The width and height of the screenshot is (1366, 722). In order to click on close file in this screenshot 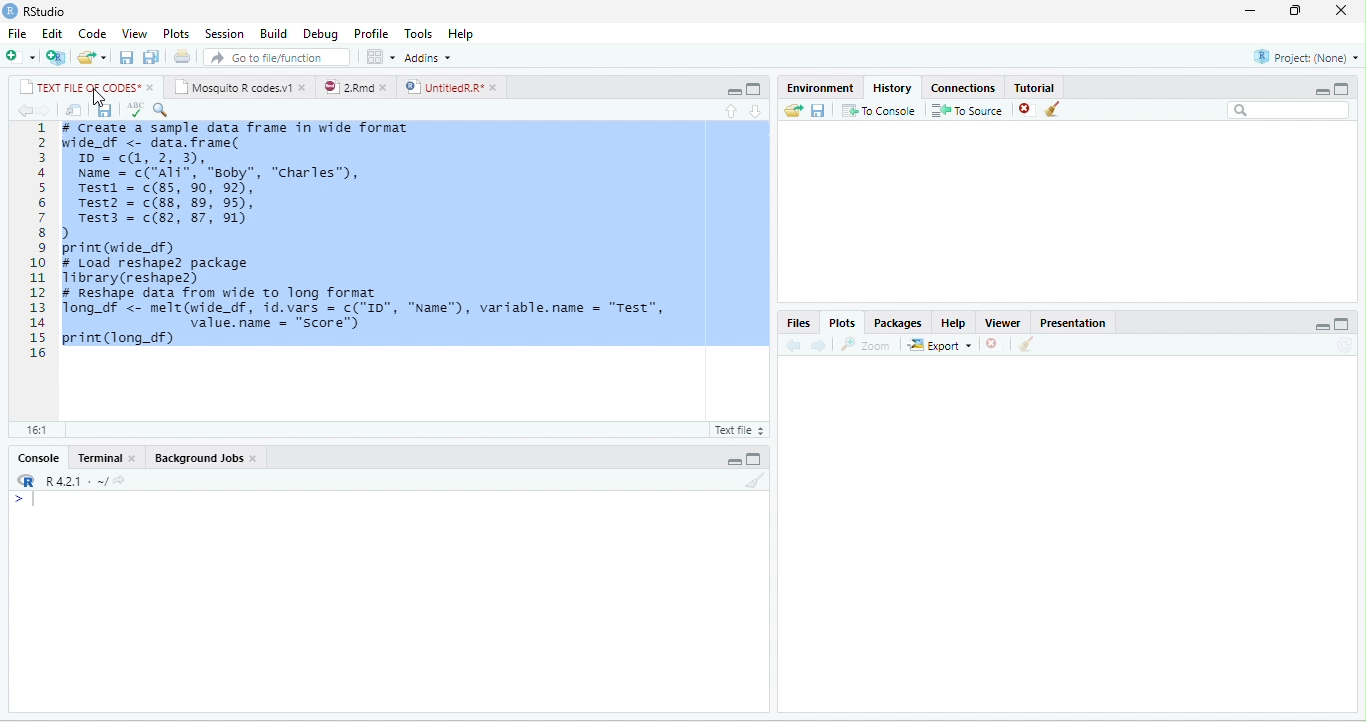, I will do `click(994, 344)`.